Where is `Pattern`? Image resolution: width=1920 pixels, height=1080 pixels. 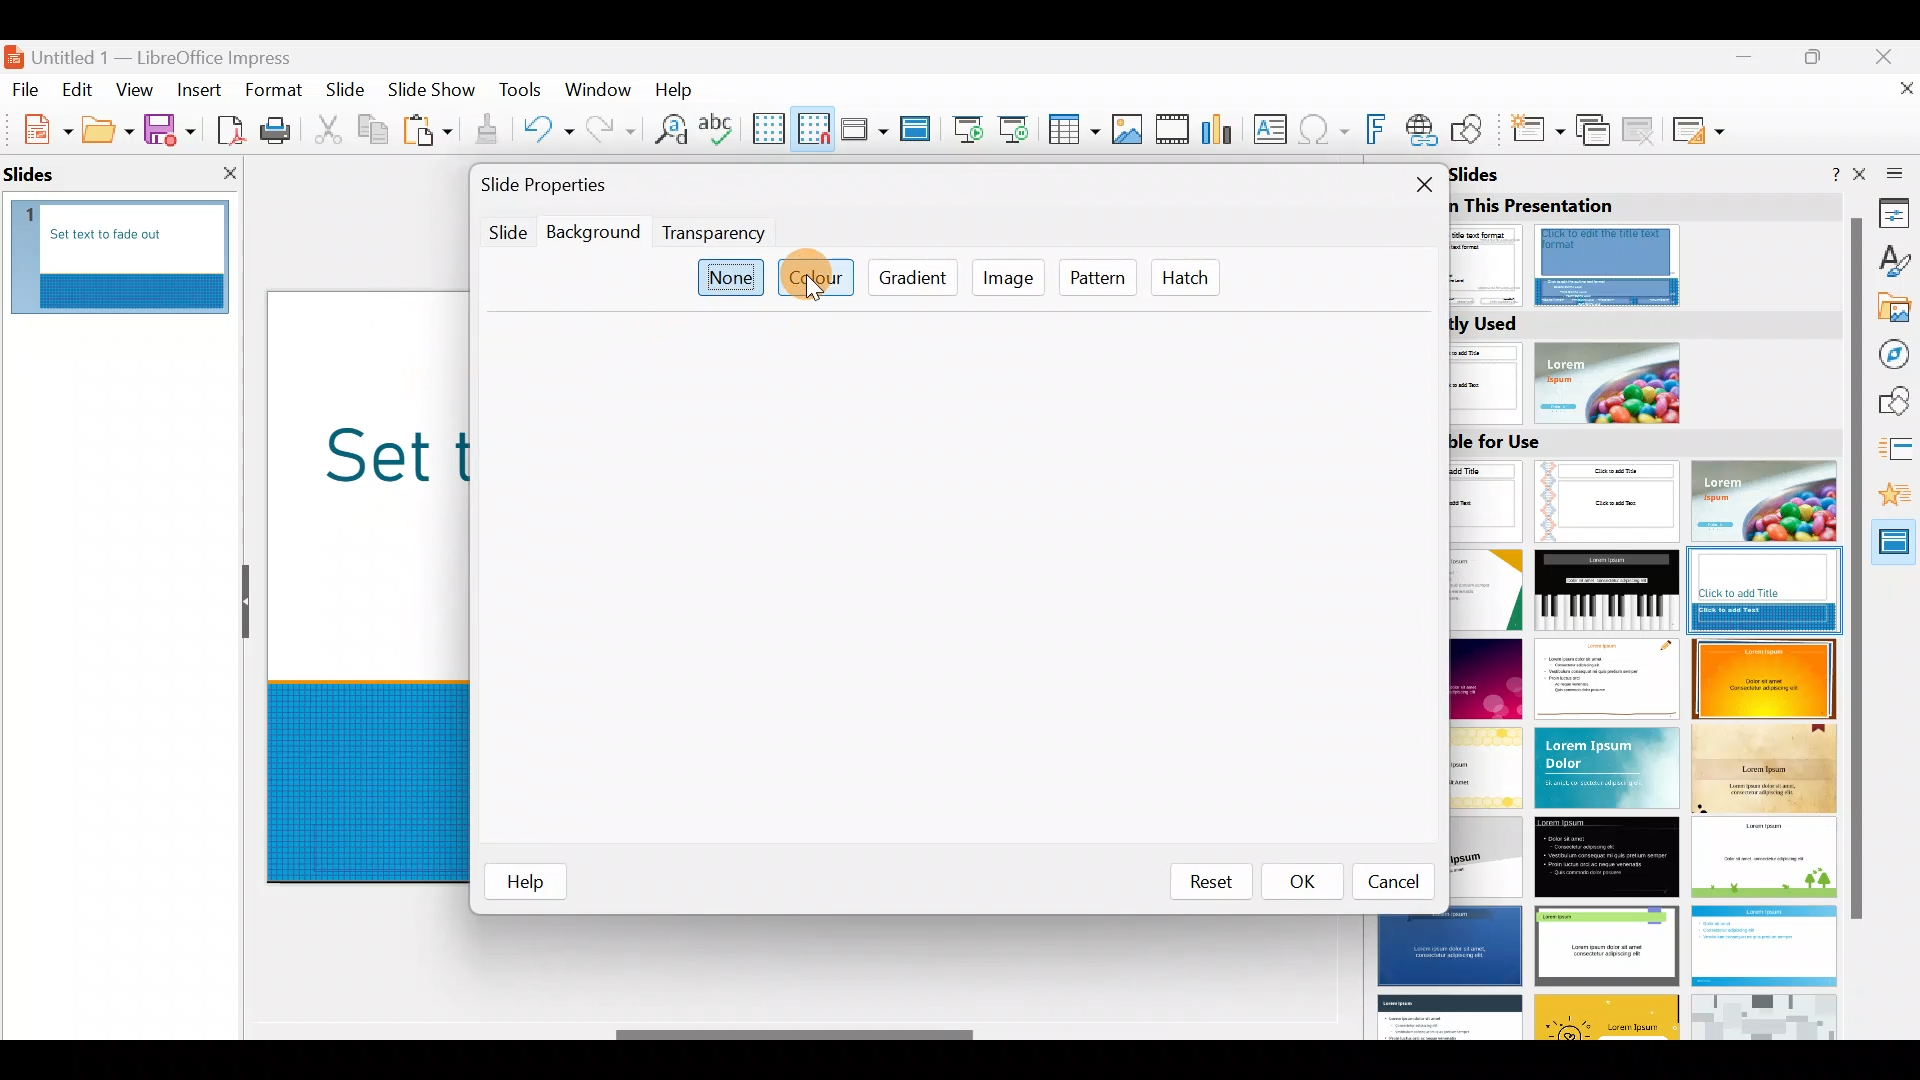
Pattern is located at coordinates (1102, 281).